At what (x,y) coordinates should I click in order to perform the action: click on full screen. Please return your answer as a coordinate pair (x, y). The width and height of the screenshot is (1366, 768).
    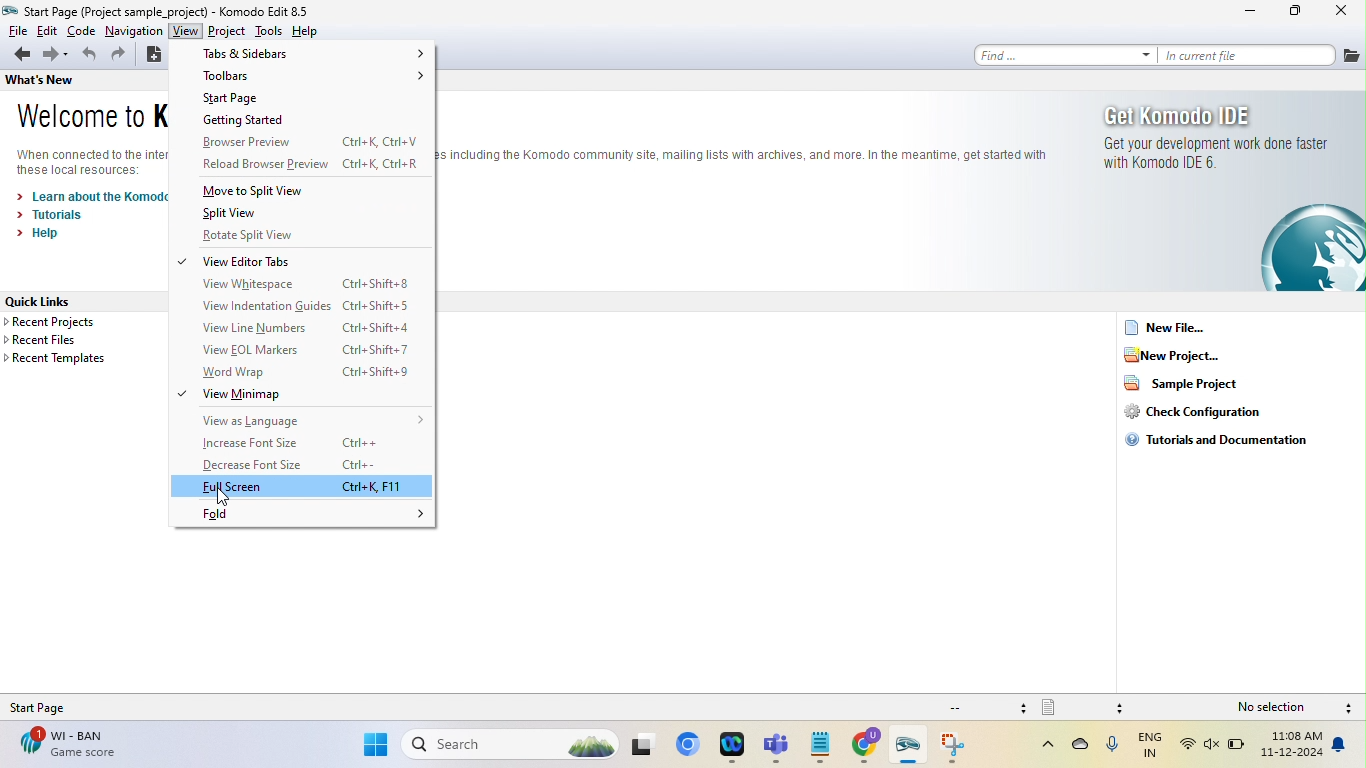
    Looking at the image, I should click on (304, 487).